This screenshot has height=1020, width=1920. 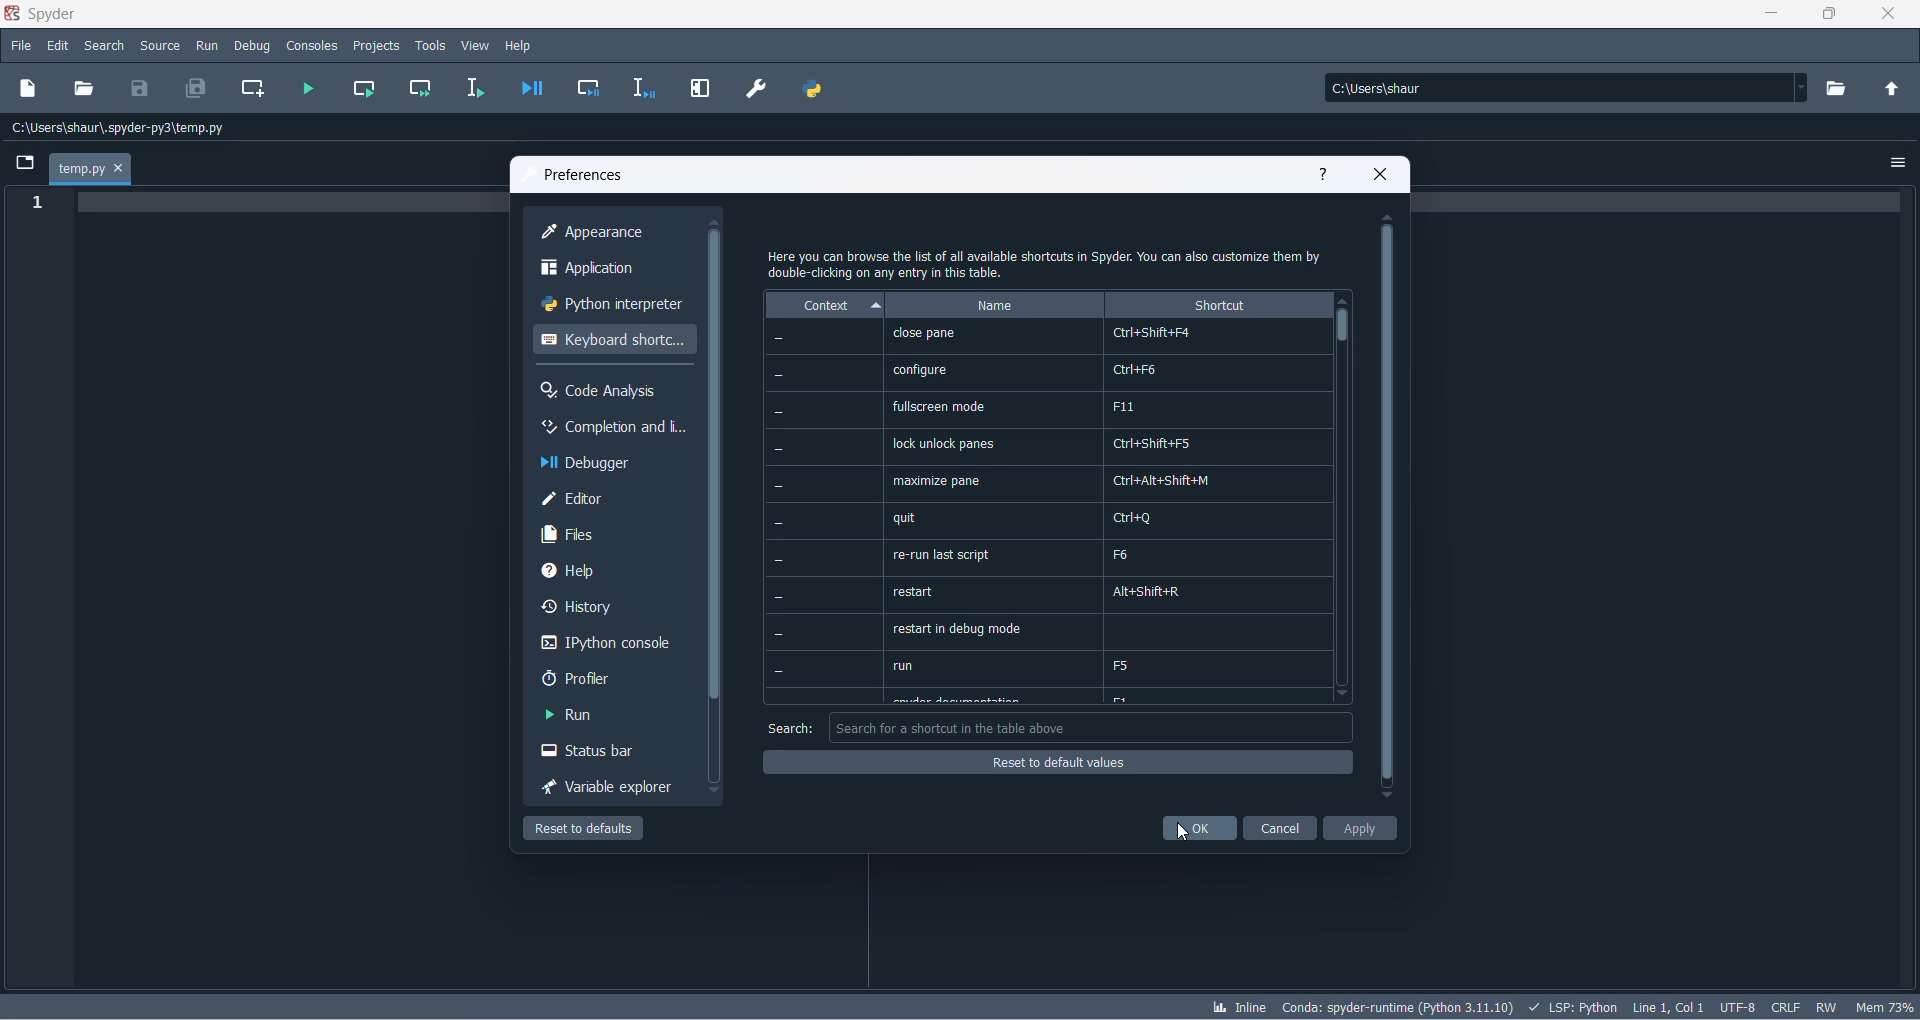 What do you see at coordinates (533, 90) in the screenshot?
I see `debug file` at bounding box center [533, 90].